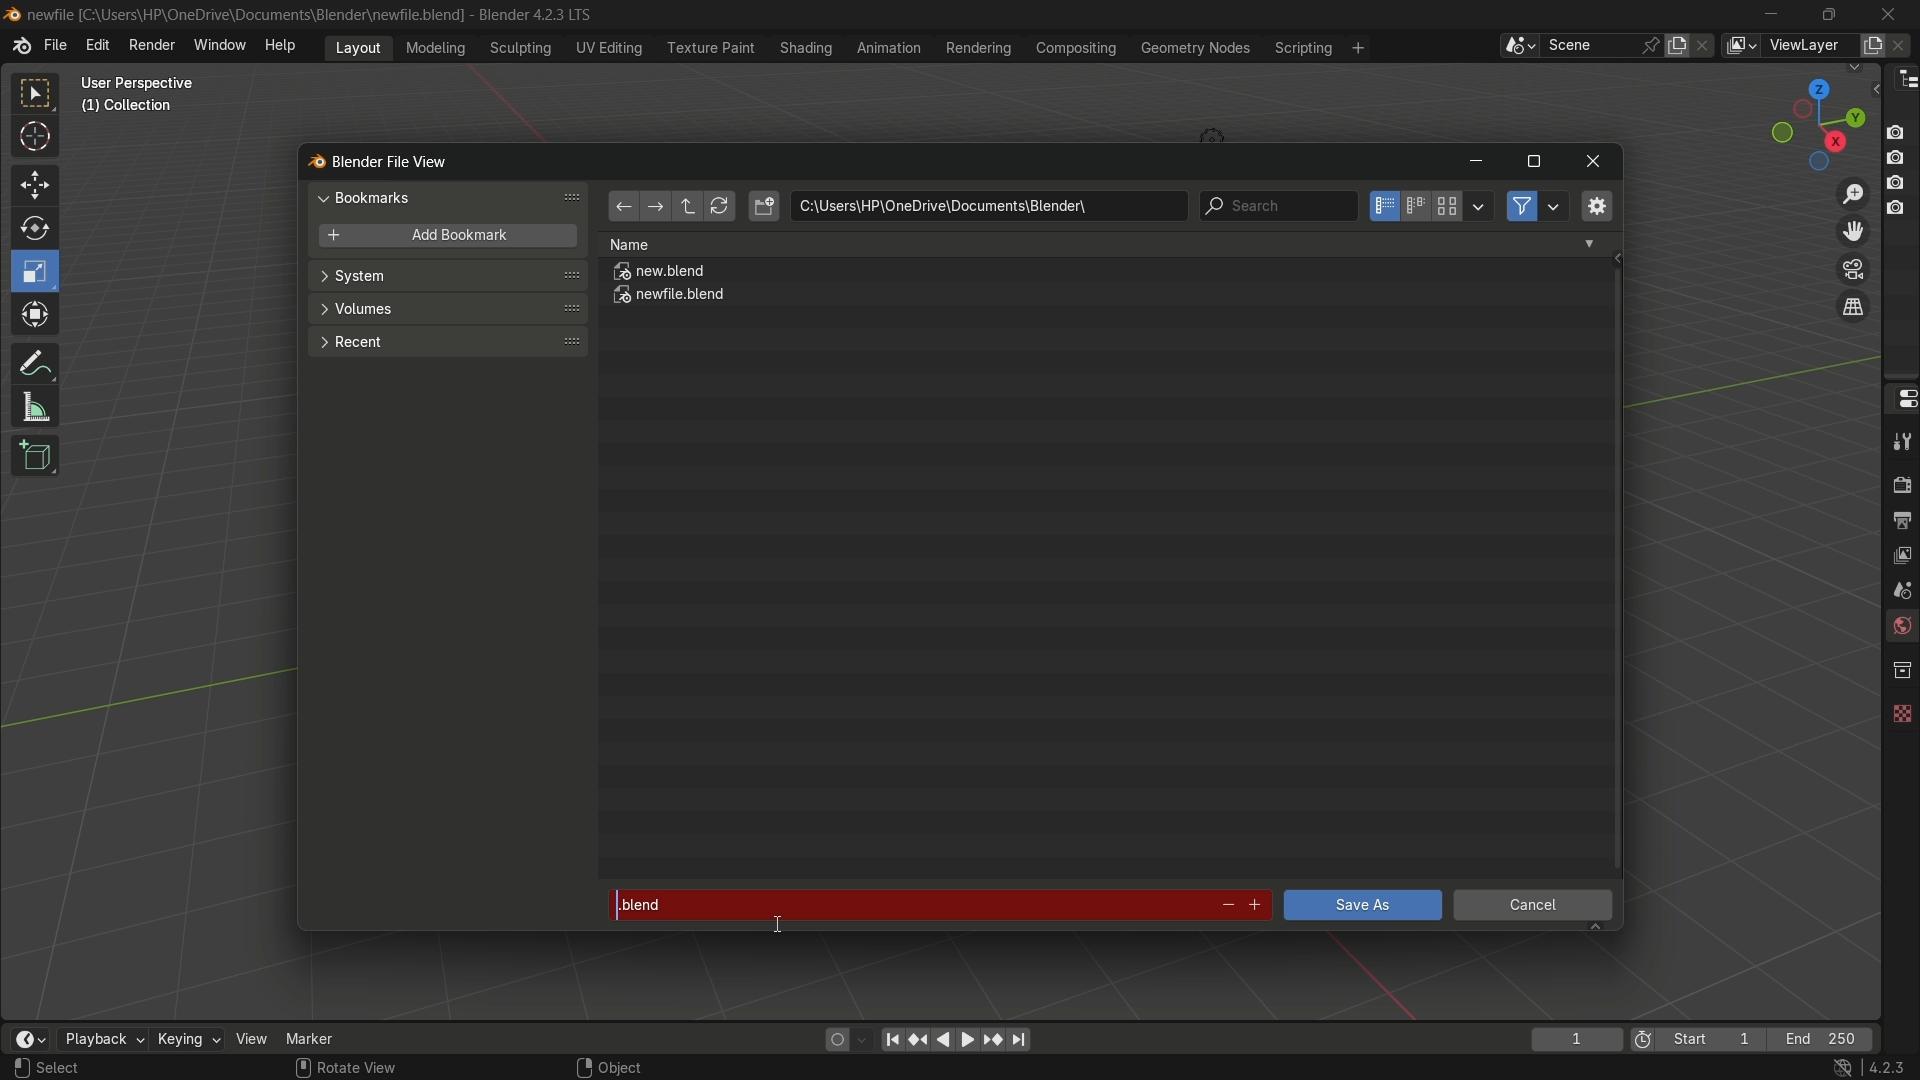  What do you see at coordinates (653, 208) in the screenshot?
I see `forward` at bounding box center [653, 208].